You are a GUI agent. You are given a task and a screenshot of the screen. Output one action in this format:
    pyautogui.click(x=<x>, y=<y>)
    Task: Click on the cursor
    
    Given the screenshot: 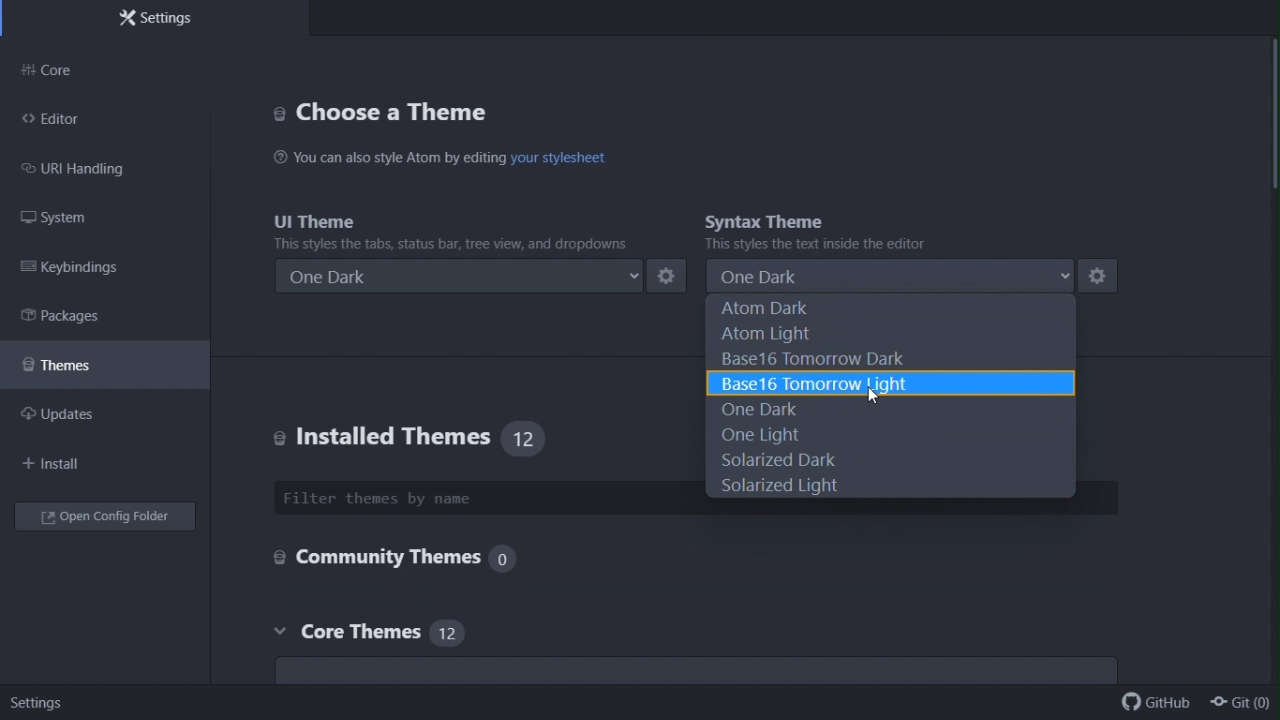 What is the action you would take?
    pyautogui.click(x=875, y=393)
    